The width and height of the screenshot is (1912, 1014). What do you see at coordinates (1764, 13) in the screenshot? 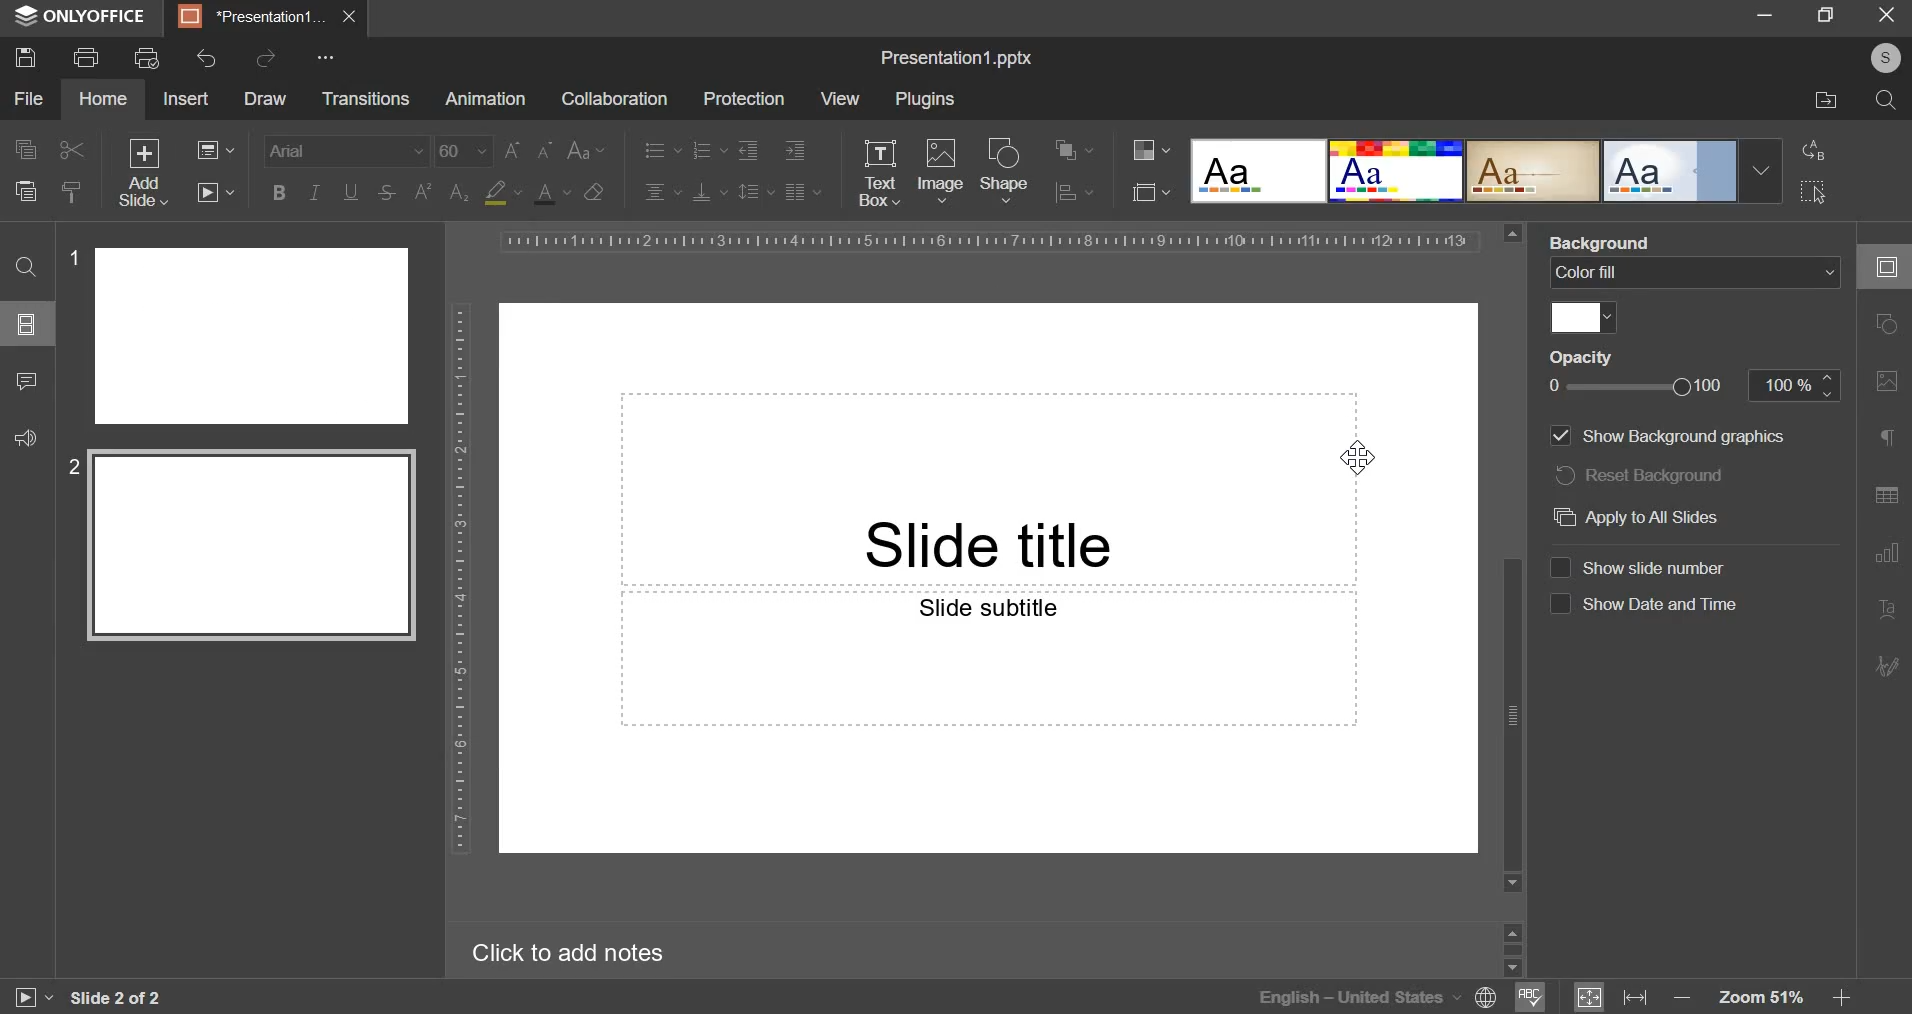
I see `minimize` at bounding box center [1764, 13].